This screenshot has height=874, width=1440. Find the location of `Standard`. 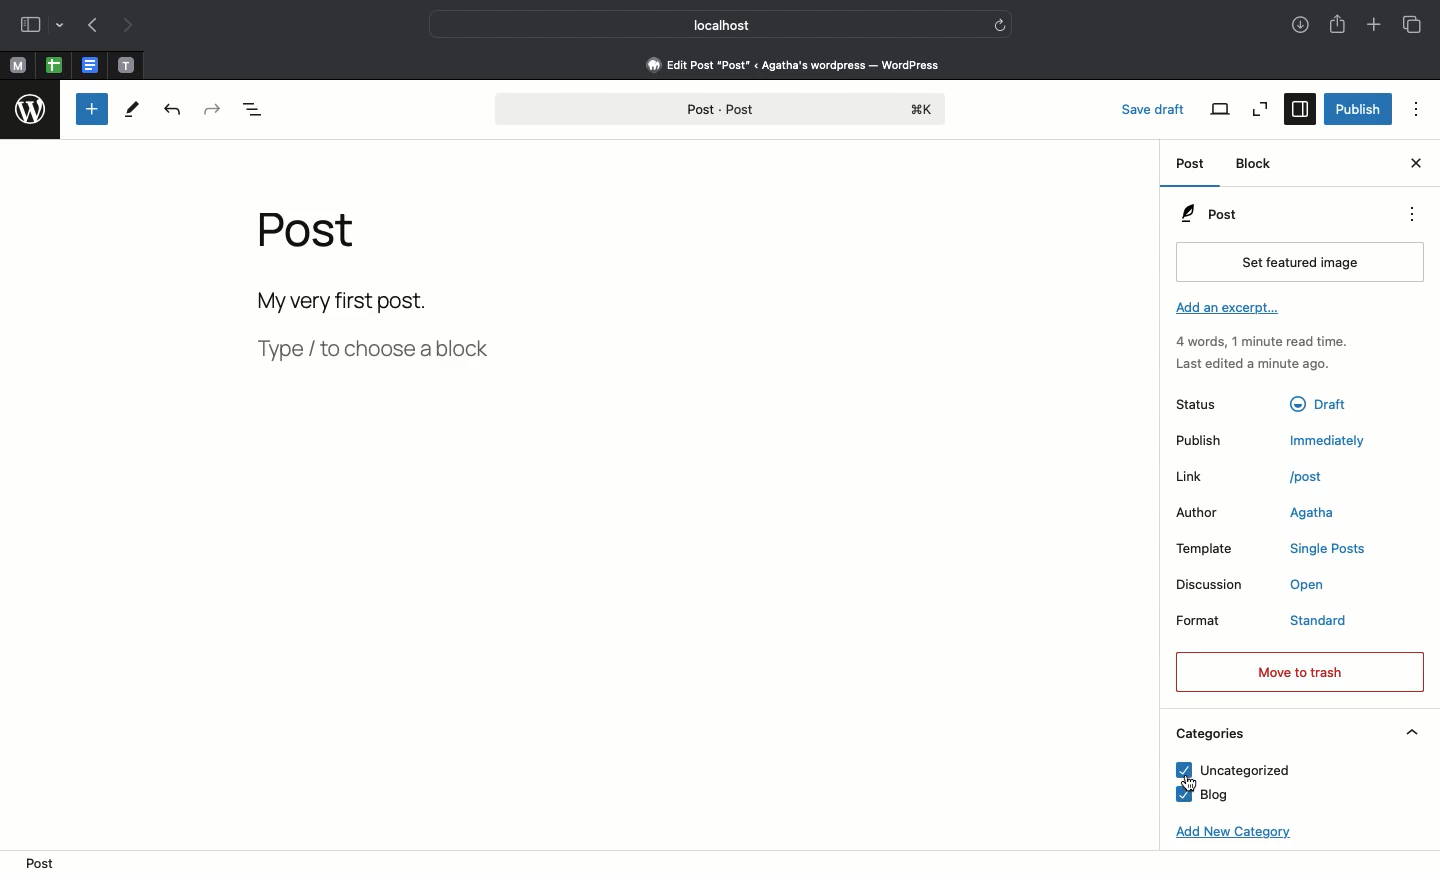

Standard is located at coordinates (1338, 622).